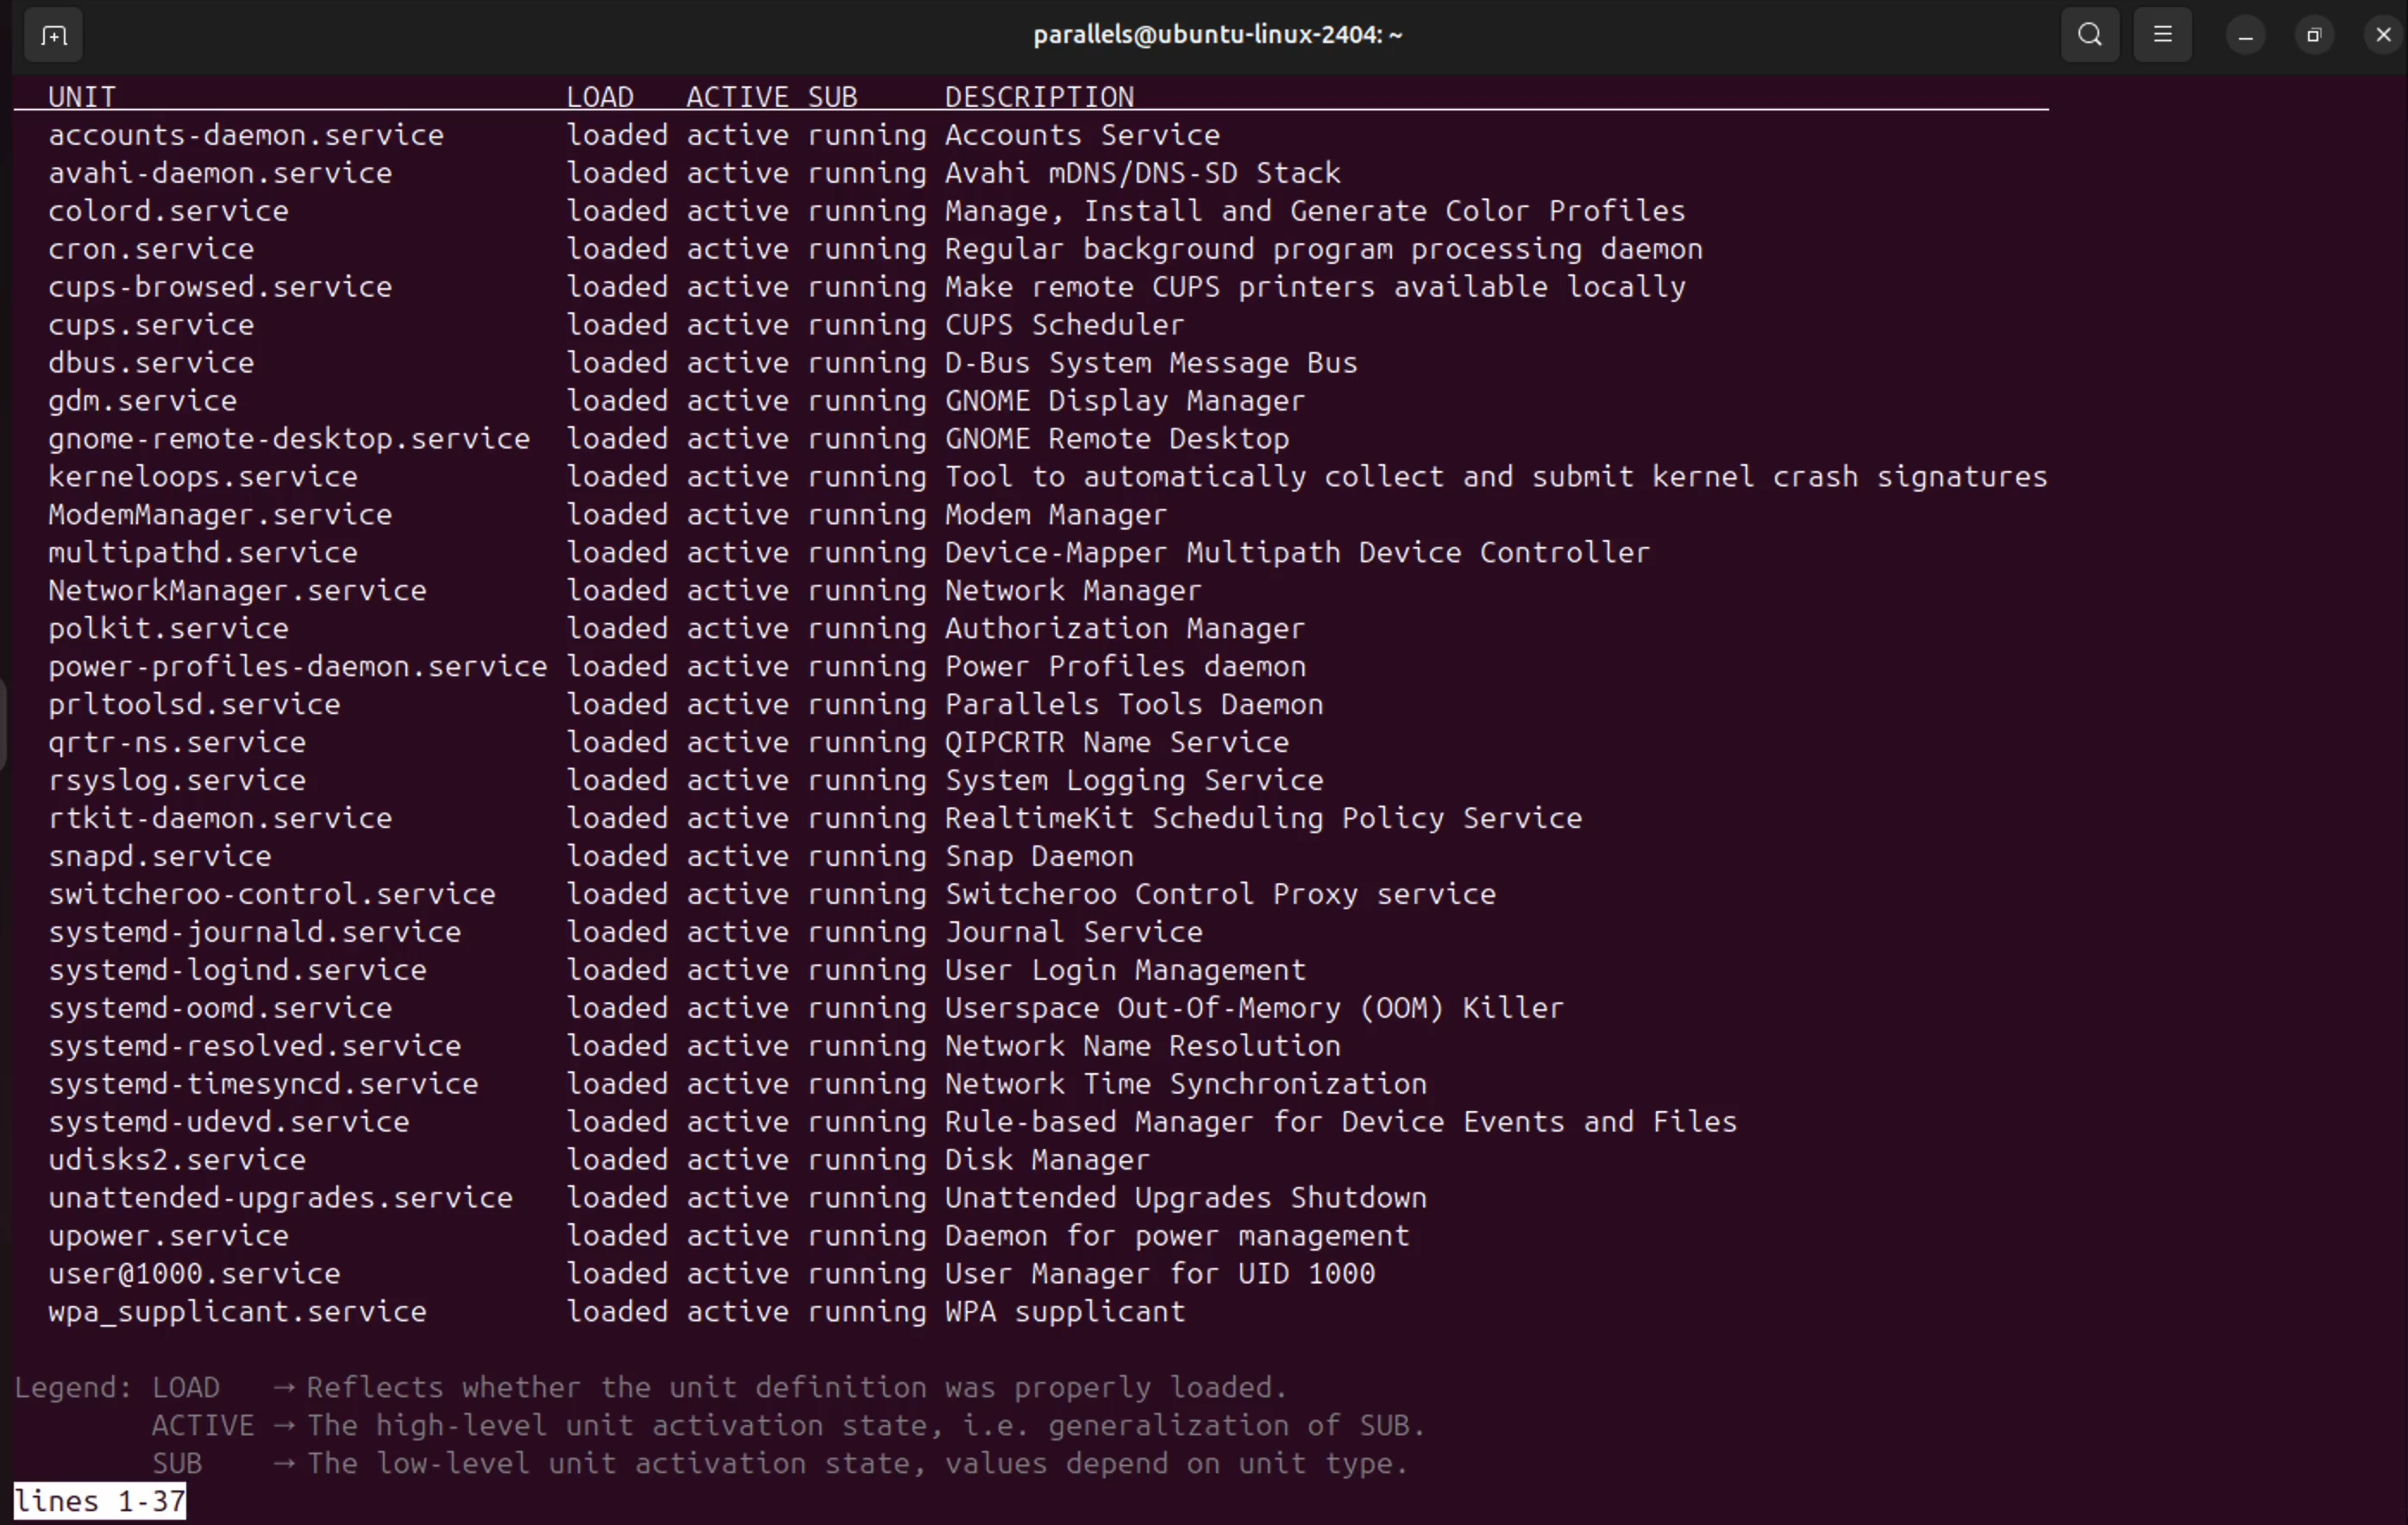 This screenshot has height=1525, width=2408. What do you see at coordinates (148, 1501) in the screenshot?
I see `1-37` at bounding box center [148, 1501].